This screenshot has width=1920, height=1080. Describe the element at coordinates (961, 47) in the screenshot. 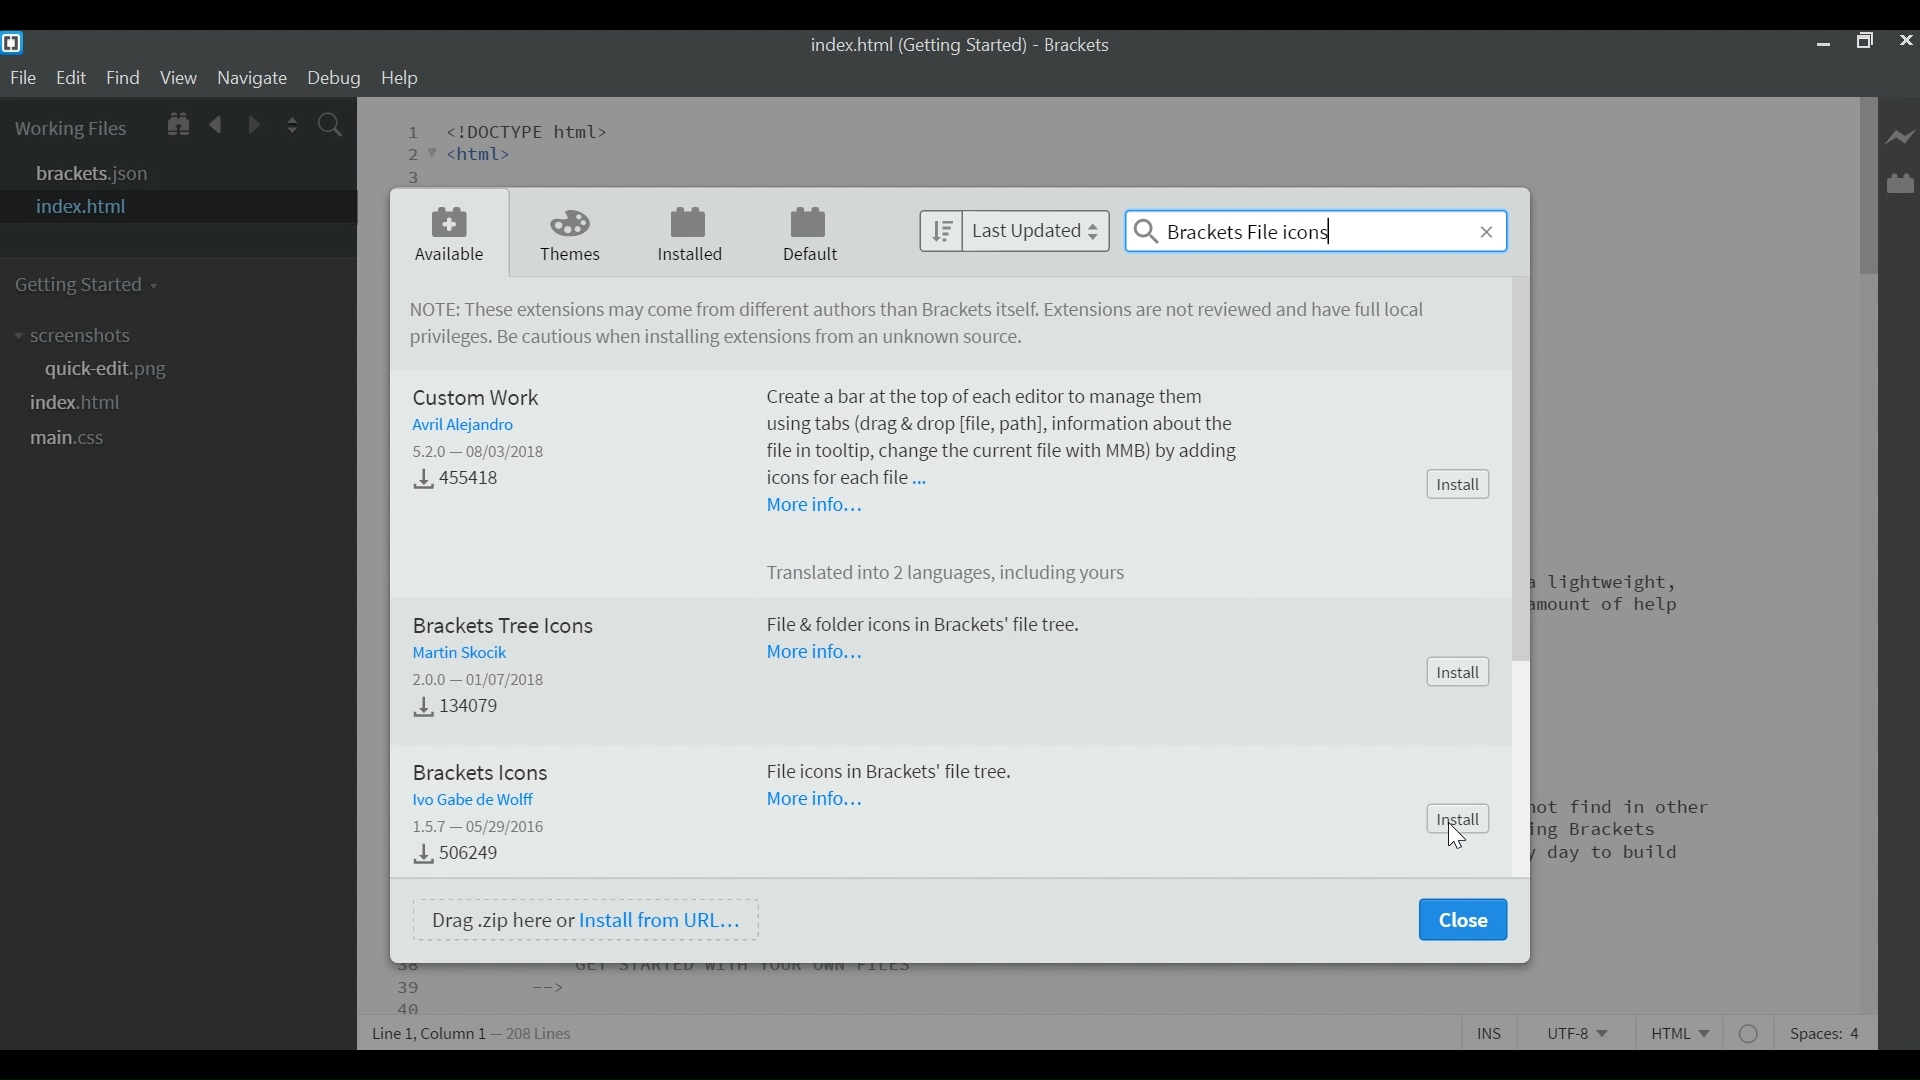

I see `index.html (Getting started) - Brackets` at that location.